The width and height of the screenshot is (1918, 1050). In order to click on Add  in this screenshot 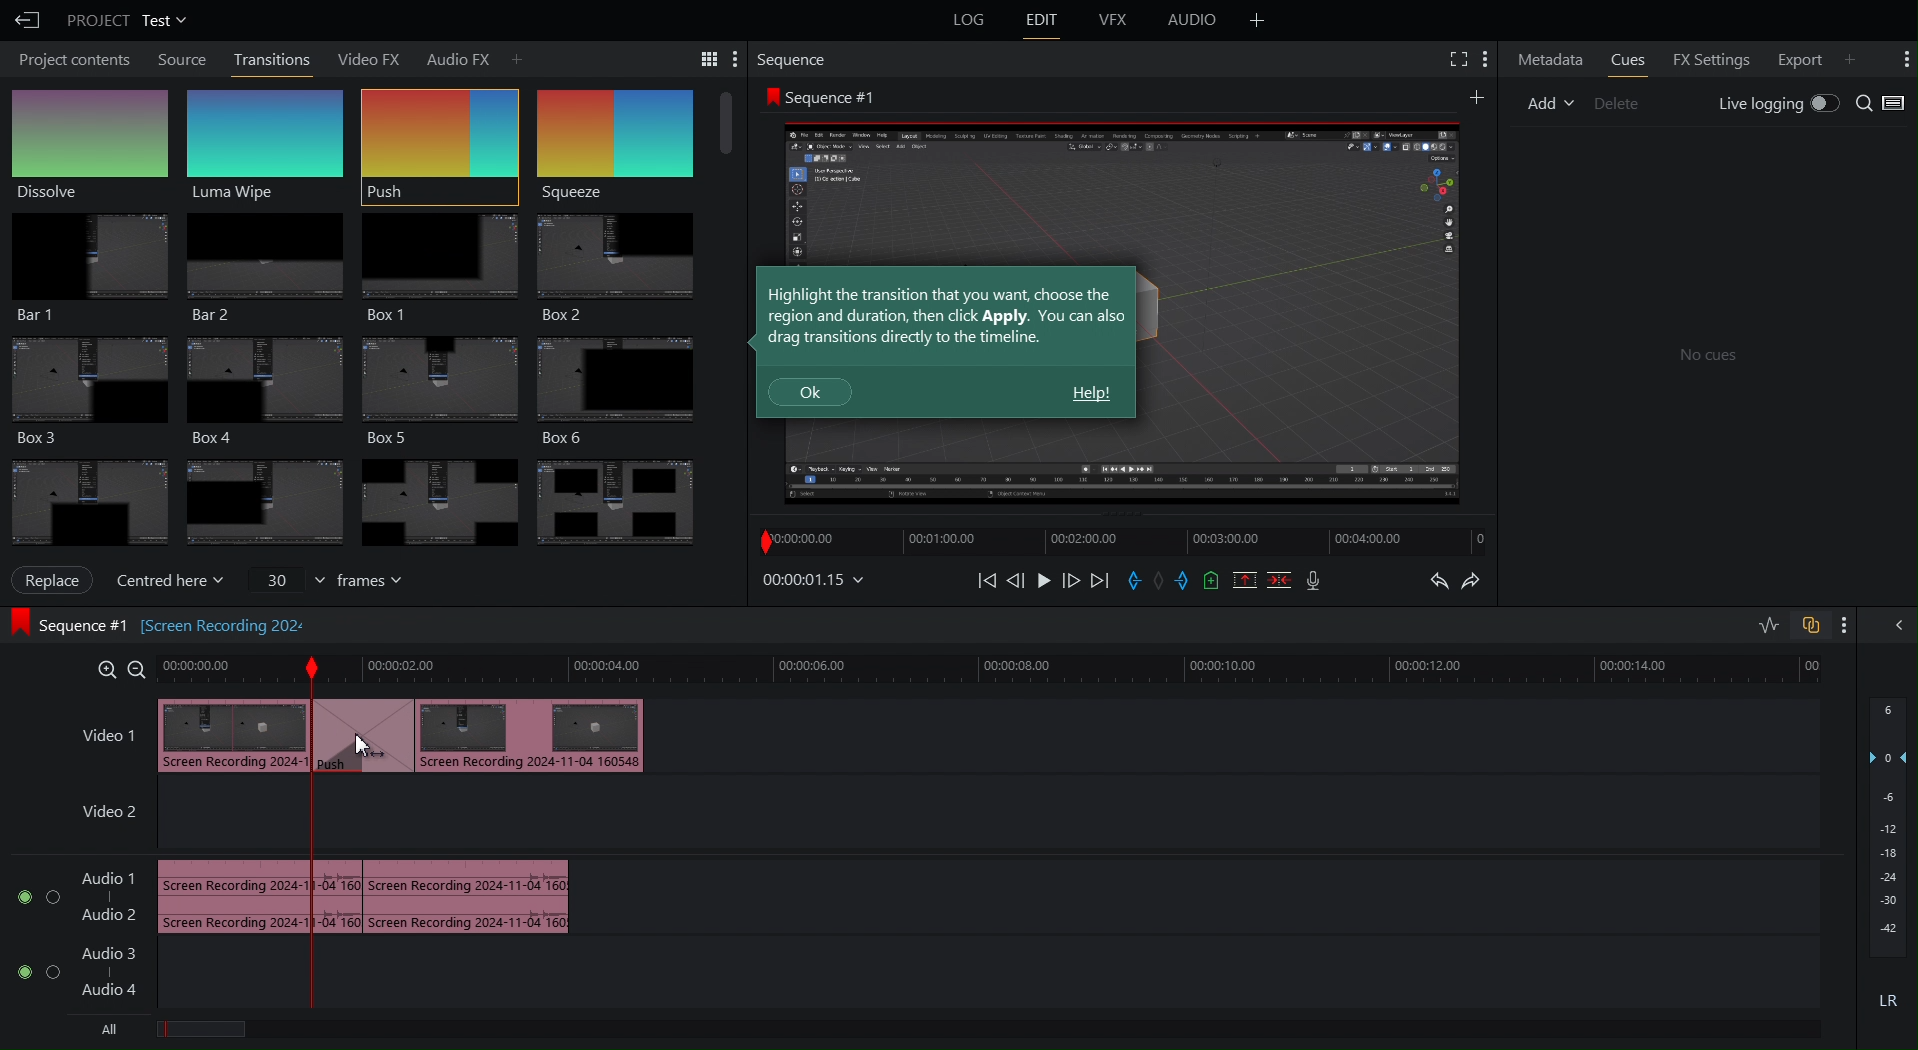, I will do `click(1548, 103)`.